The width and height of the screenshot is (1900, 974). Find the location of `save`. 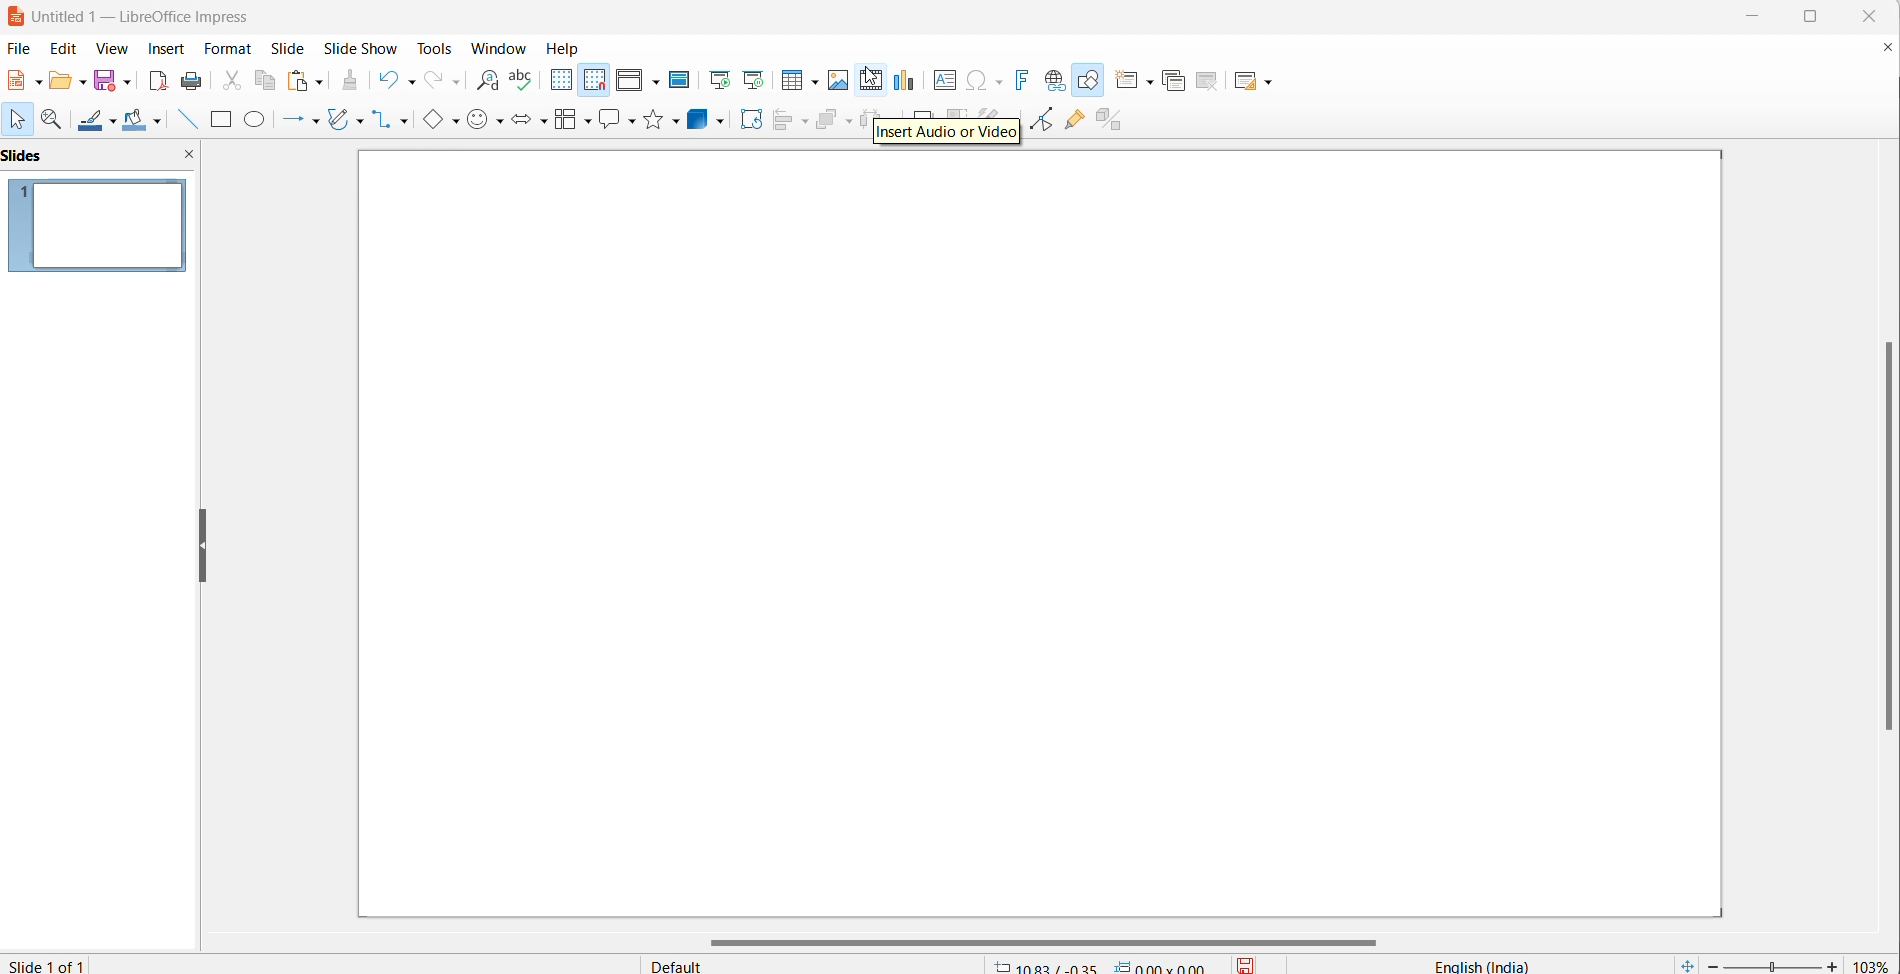

save is located at coordinates (104, 82).